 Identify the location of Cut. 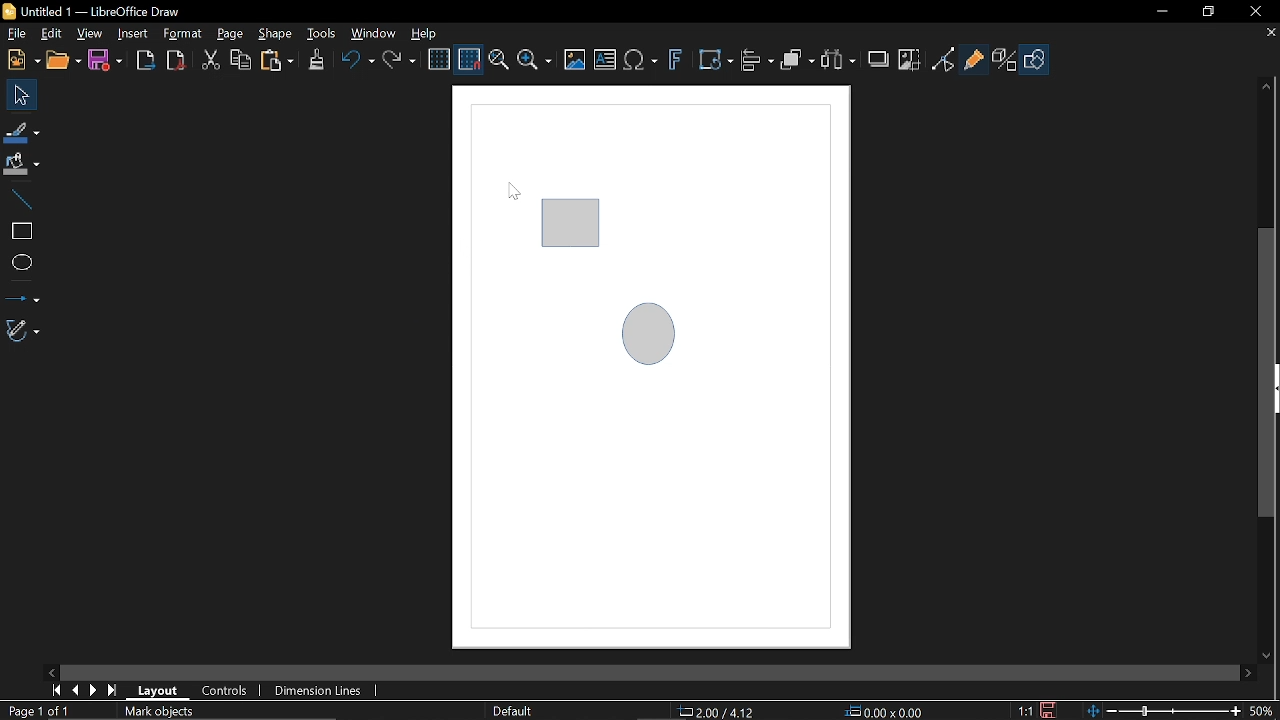
(207, 60).